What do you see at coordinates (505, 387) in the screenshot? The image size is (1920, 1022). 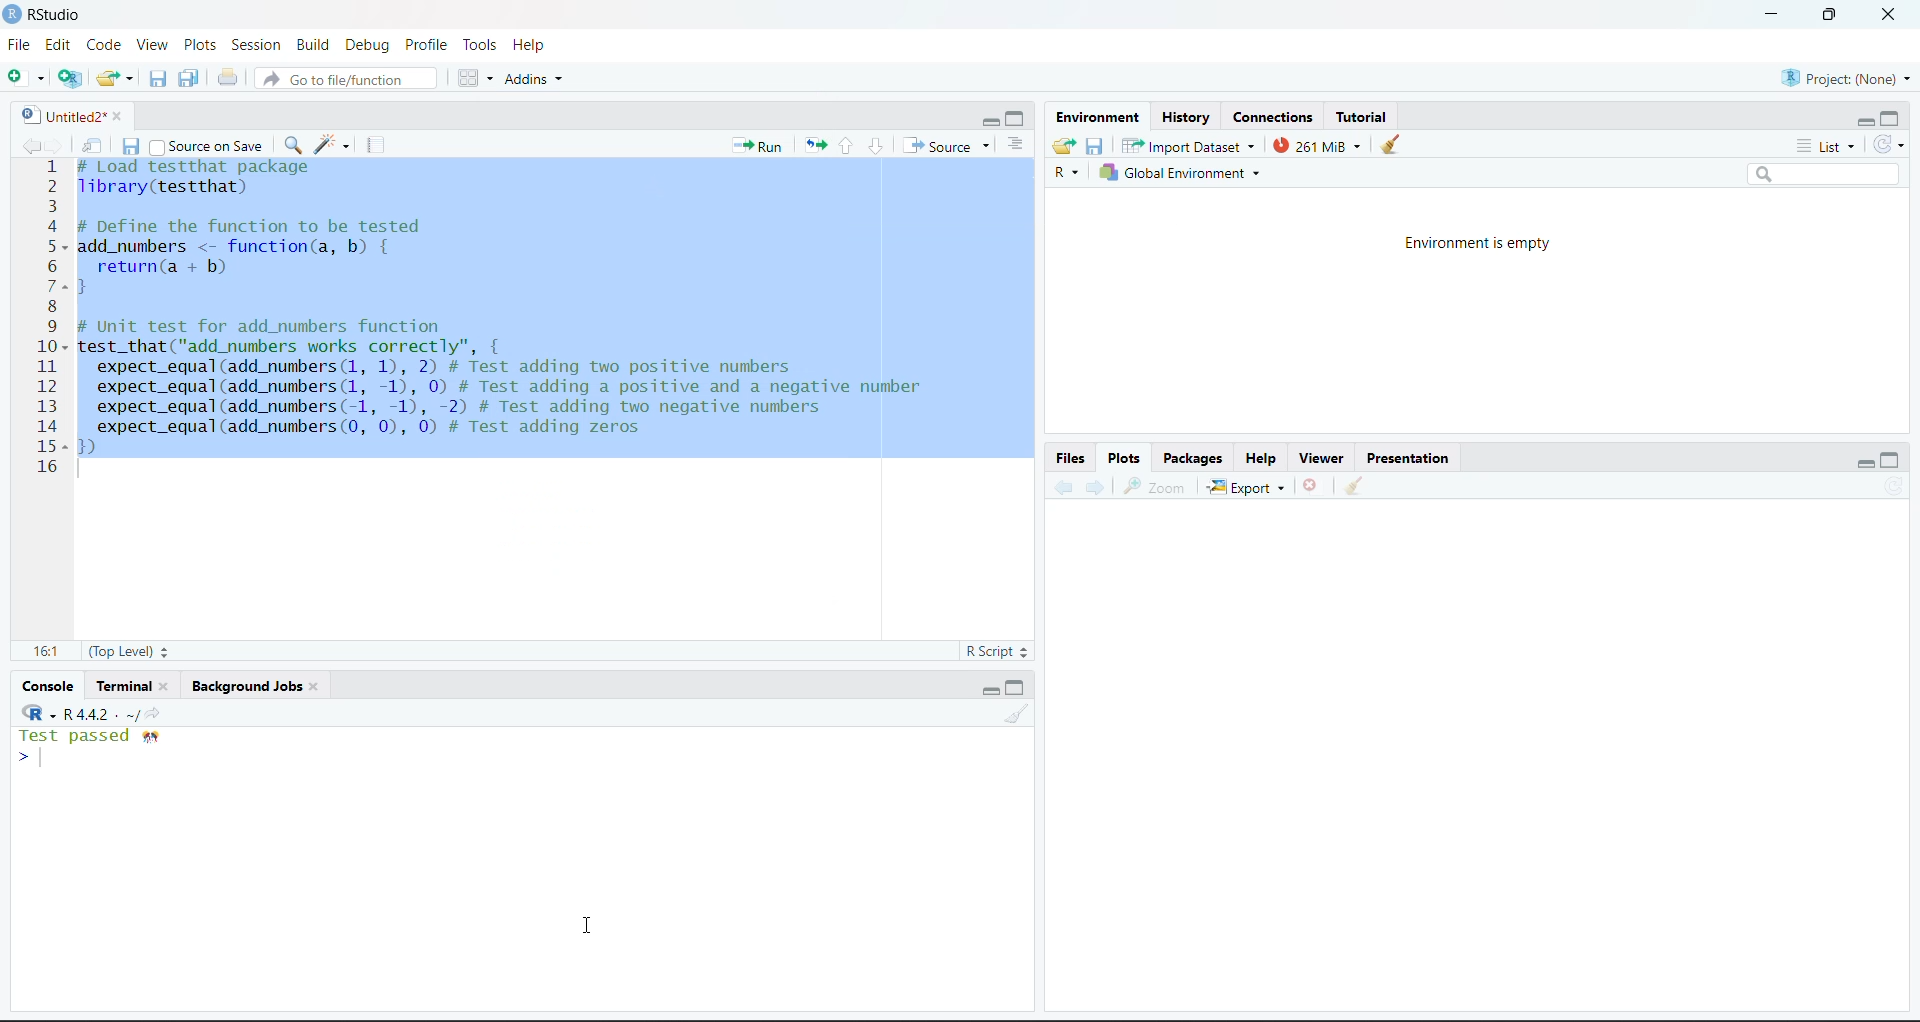 I see `# Unit test for add_numbers functiontest_that("add_numbers works correctly", {expect_equal(add_numbers (1, 1), 2) # Test adding two positive numbersexpect_equal(add_numbers (1, -1), 0) # Test adding a positive and a negative numberexpect_equal(add_numbers(-1, -1), -2) # Test adding two negative numbersexpect_equal(add_numbers (0, 0), 0) # Test adding zeros)` at bounding box center [505, 387].